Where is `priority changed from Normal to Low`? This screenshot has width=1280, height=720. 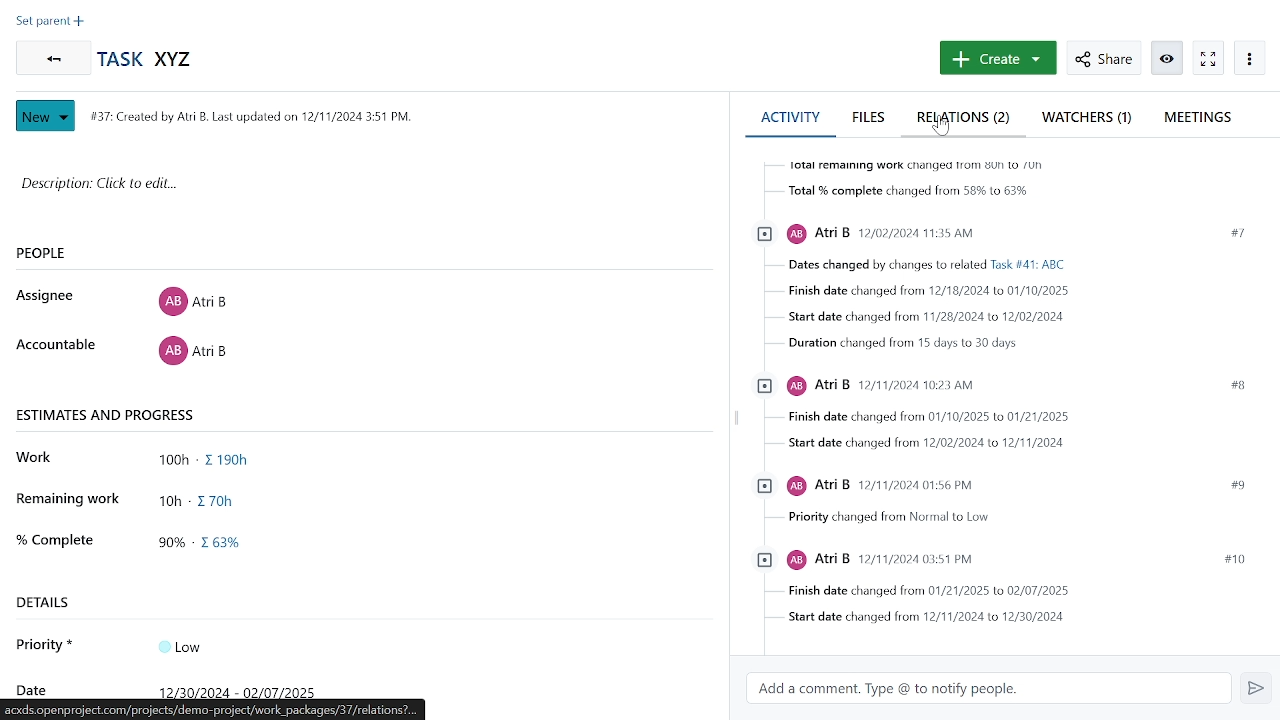
priority changed from Normal to Low is located at coordinates (881, 518).